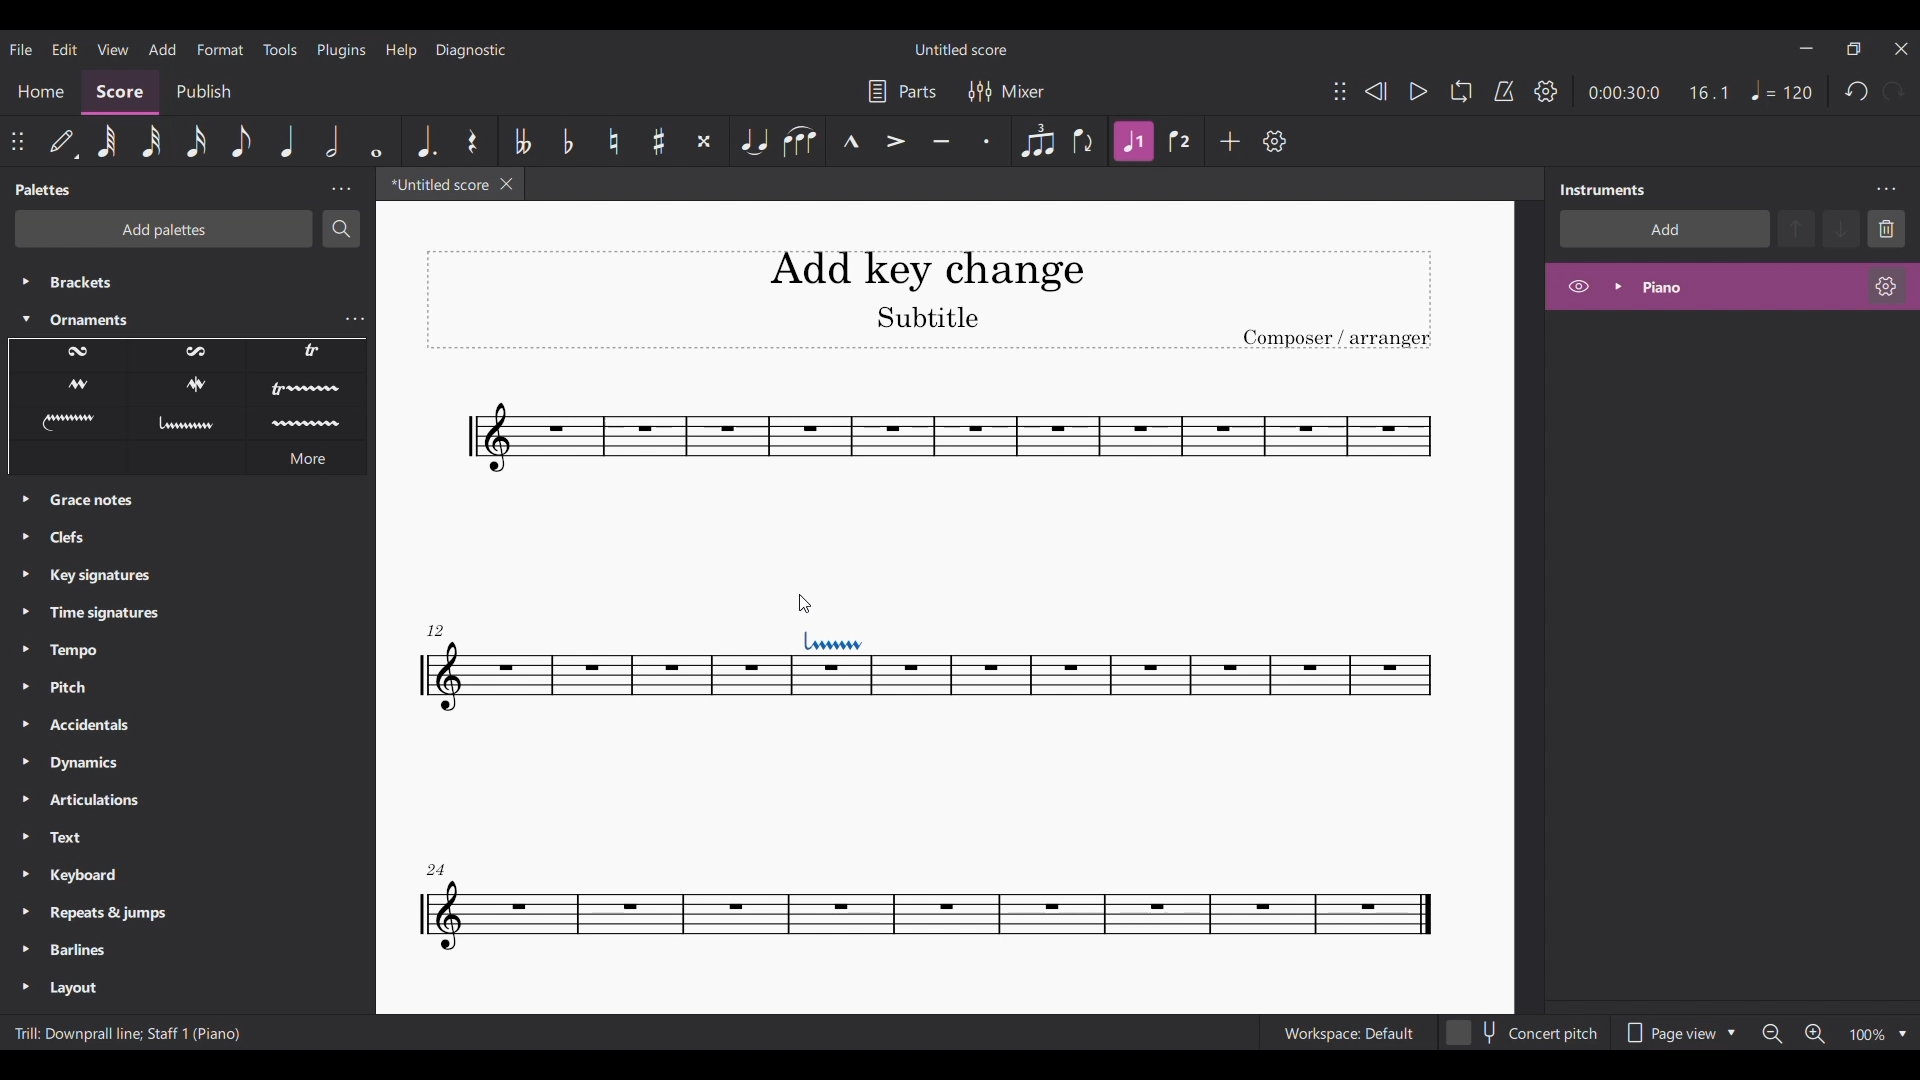  What do you see at coordinates (1618, 286) in the screenshot?
I see `Expand piano` at bounding box center [1618, 286].